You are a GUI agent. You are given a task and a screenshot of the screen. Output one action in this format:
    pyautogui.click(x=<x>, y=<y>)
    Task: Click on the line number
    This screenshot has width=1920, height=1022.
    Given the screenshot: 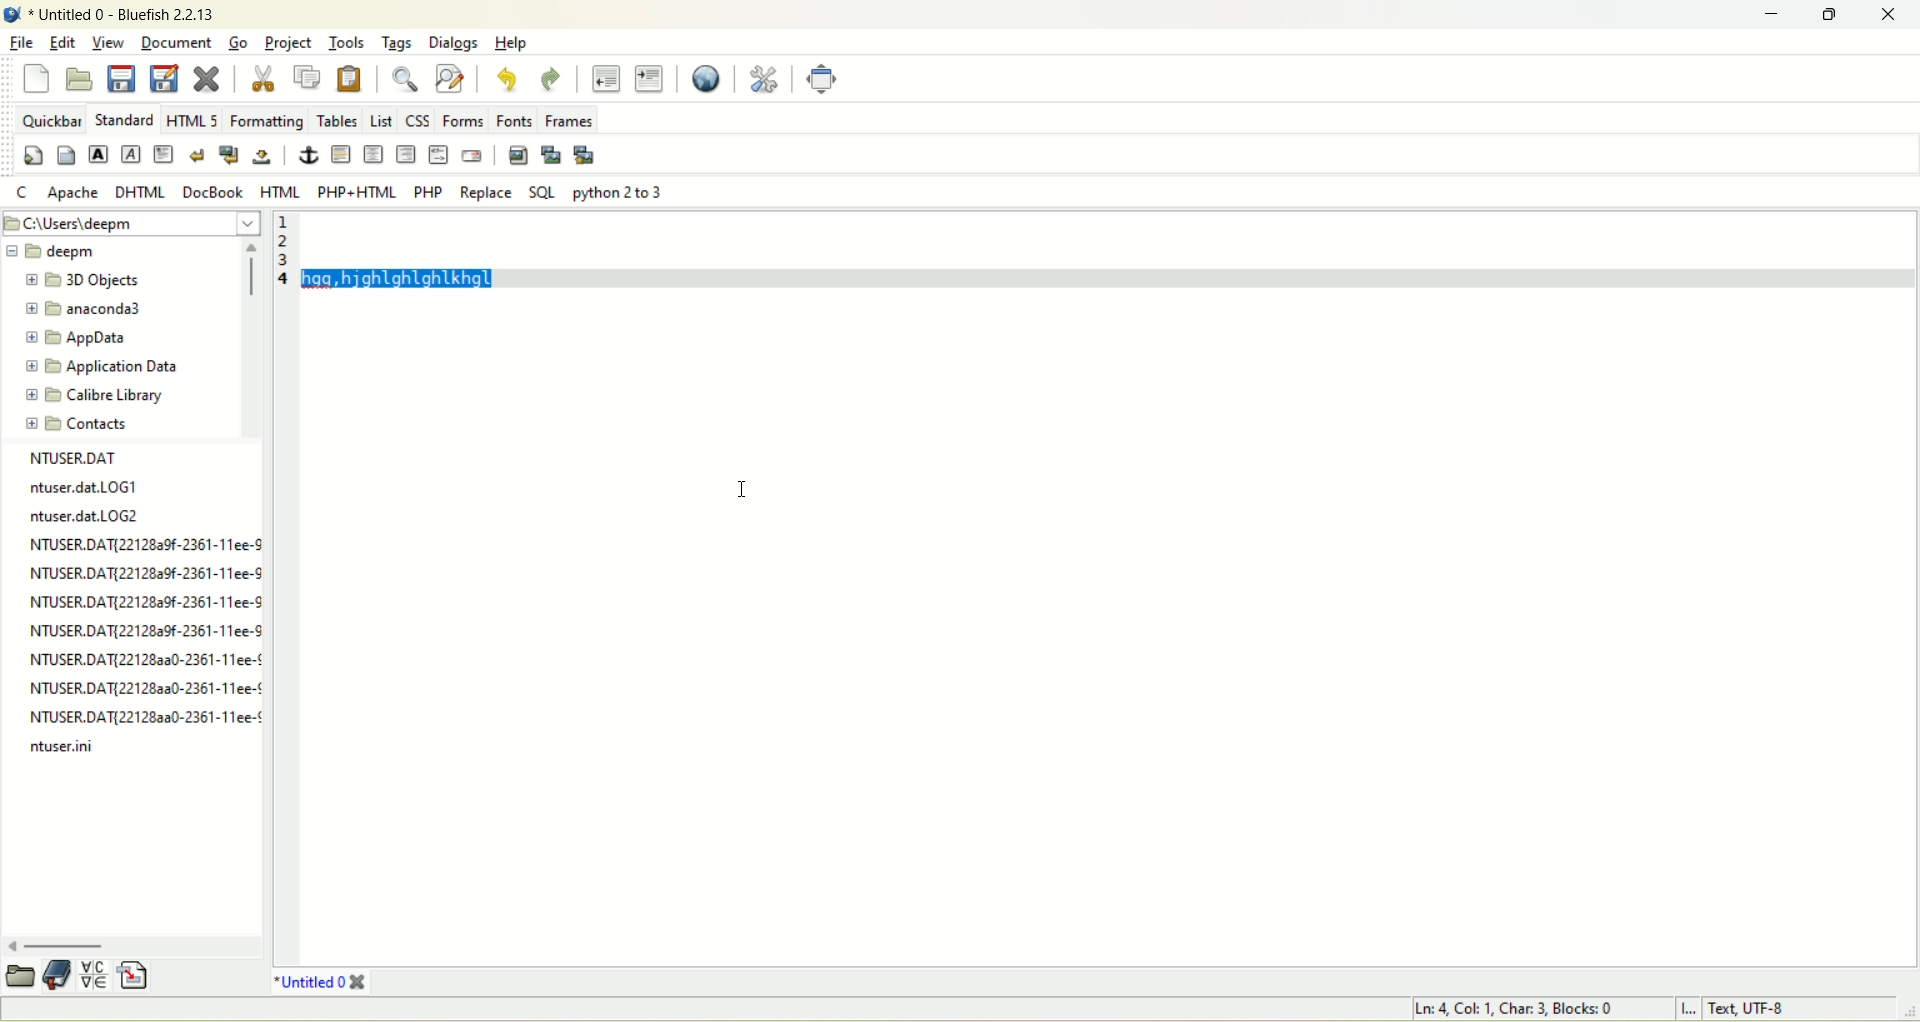 What is the action you would take?
    pyautogui.click(x=283, y=588)
    